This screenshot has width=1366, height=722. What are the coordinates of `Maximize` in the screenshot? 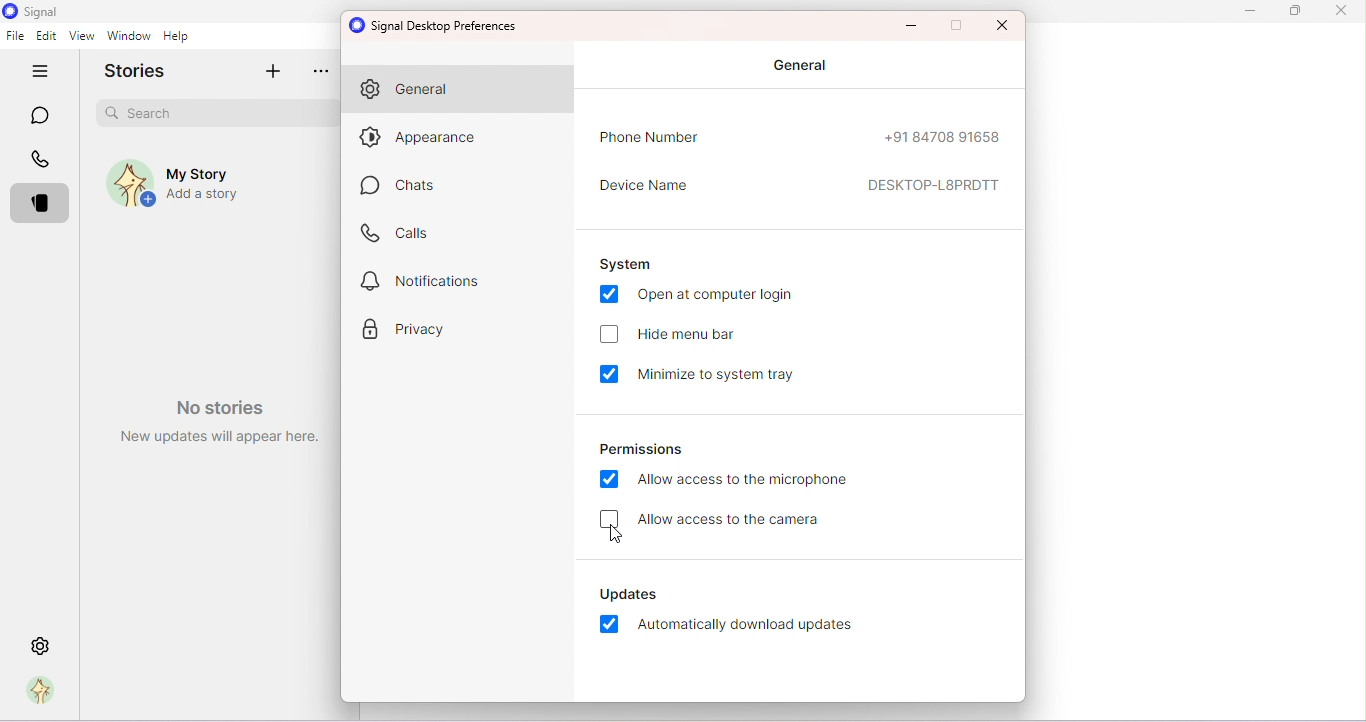 It's located at (1003, 26).